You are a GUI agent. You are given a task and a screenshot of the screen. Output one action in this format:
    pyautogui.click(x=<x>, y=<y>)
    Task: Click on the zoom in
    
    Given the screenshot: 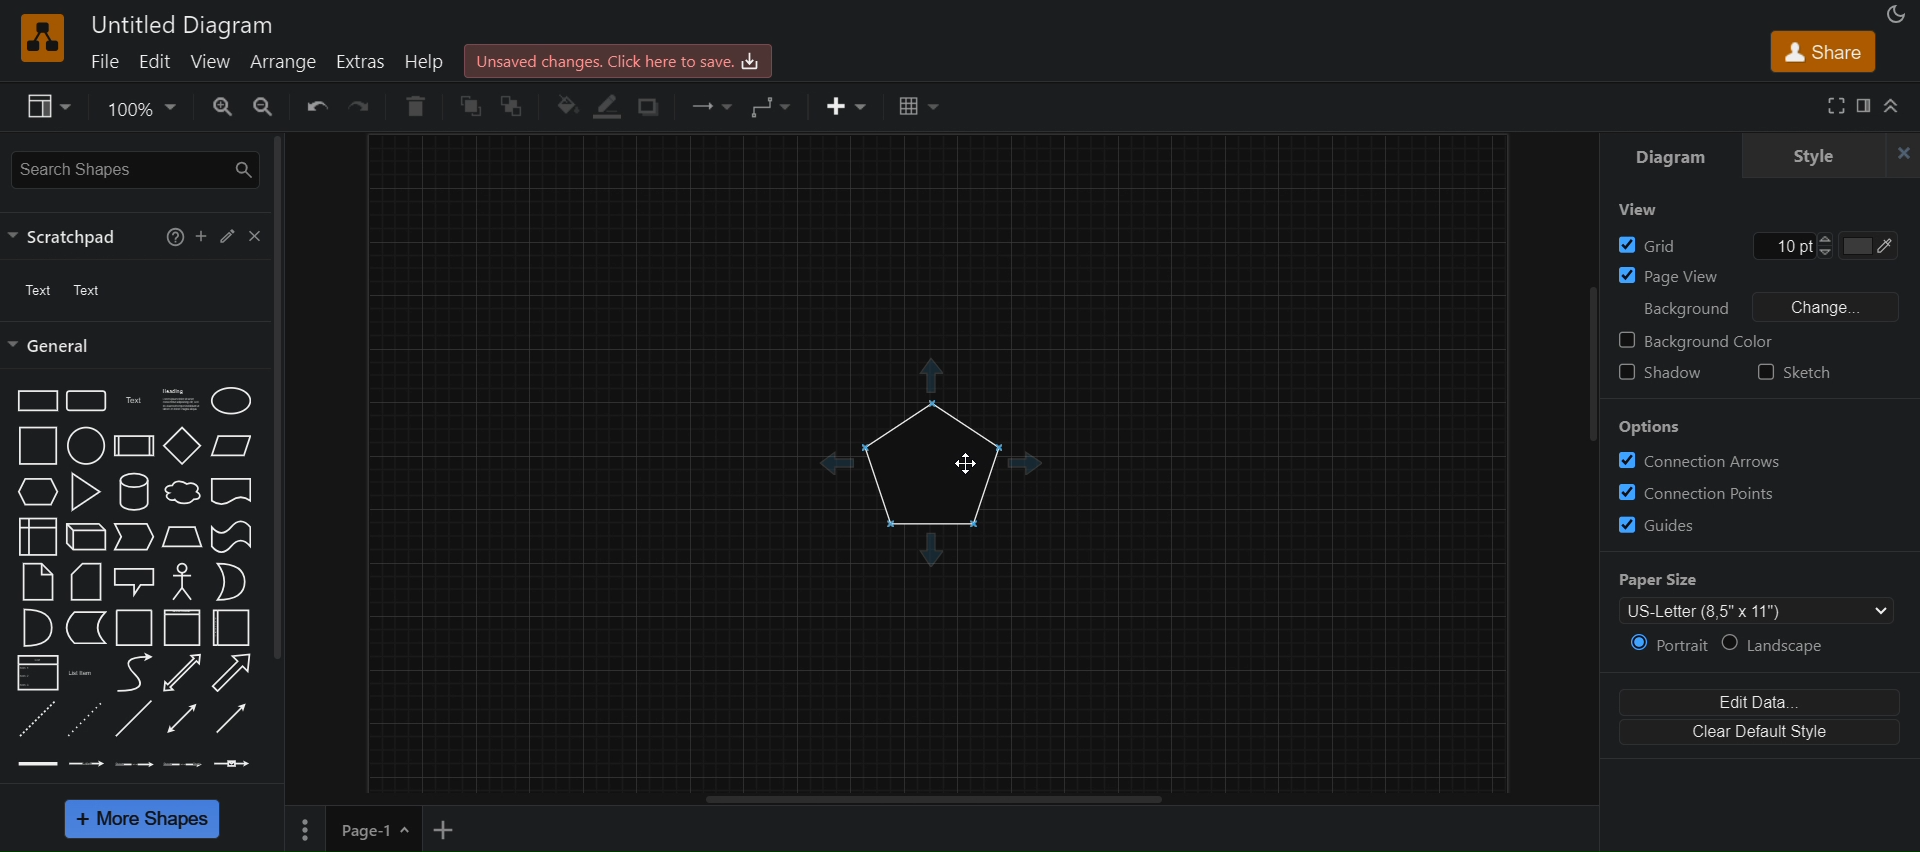 What is the action you would take?
    pyautogui.click(x=262, y=108)
    